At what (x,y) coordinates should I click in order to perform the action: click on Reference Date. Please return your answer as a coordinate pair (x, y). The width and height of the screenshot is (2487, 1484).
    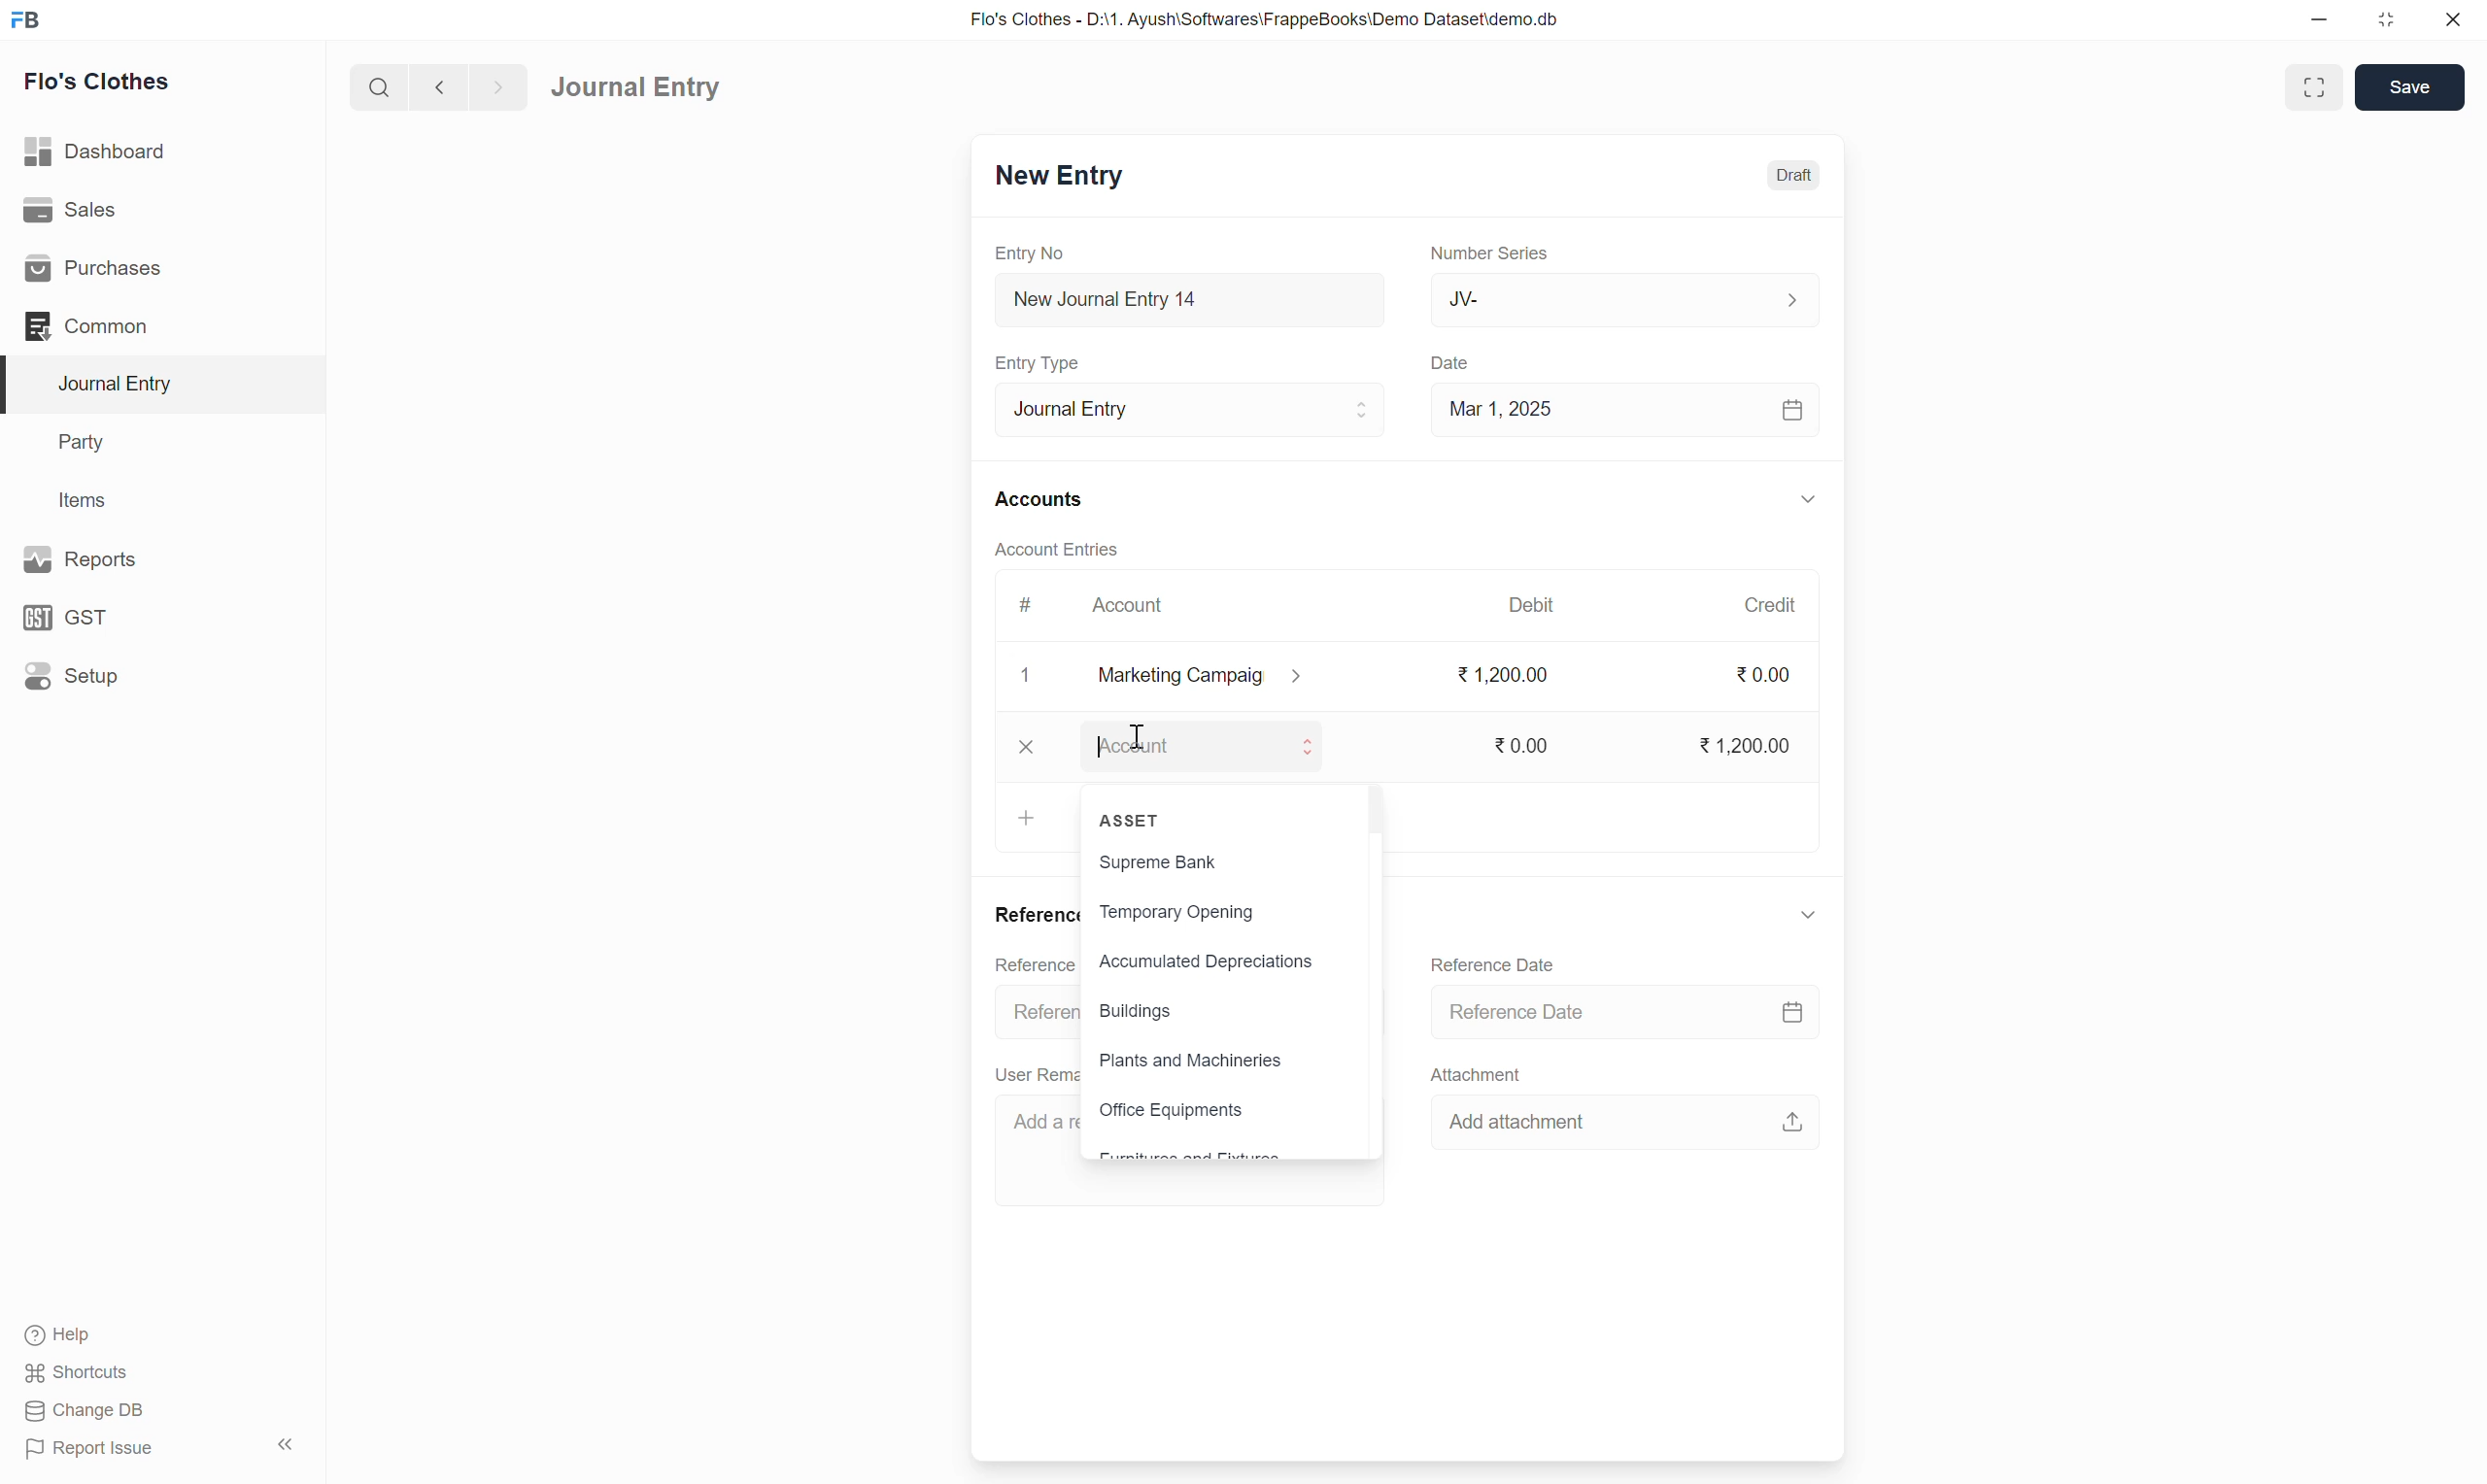
    Looking at the image, I should click on (1522, 1014).